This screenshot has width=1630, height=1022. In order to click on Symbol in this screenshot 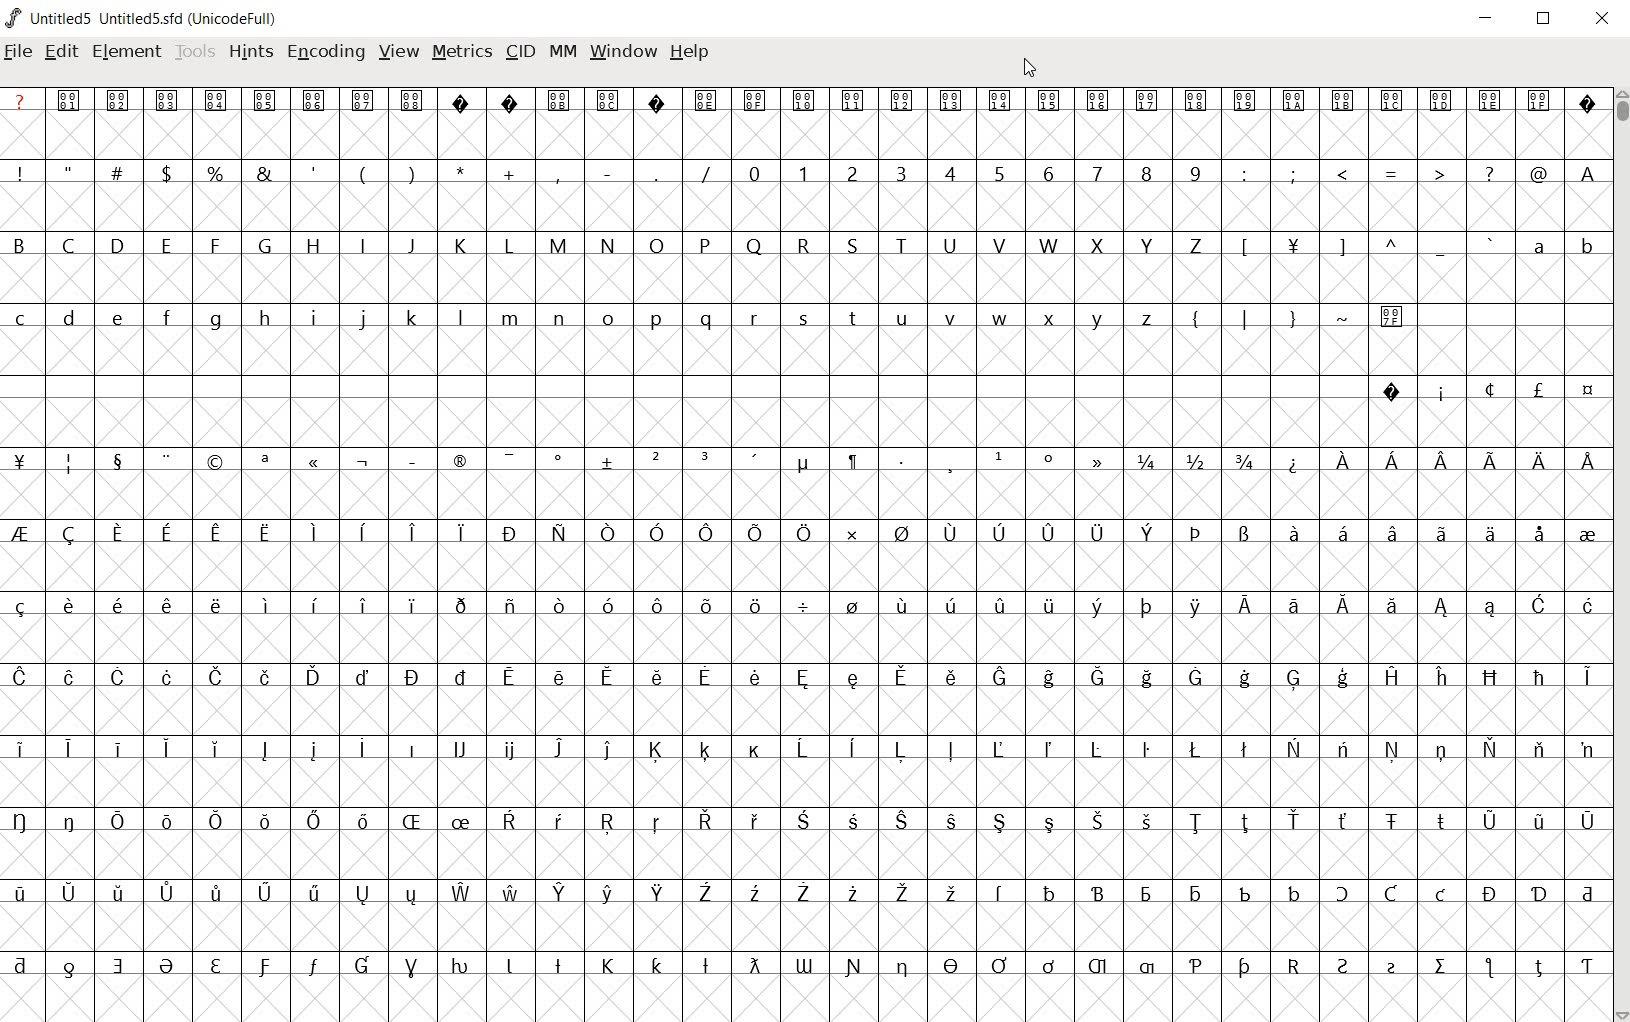, I will do `click(1391, 675)`.